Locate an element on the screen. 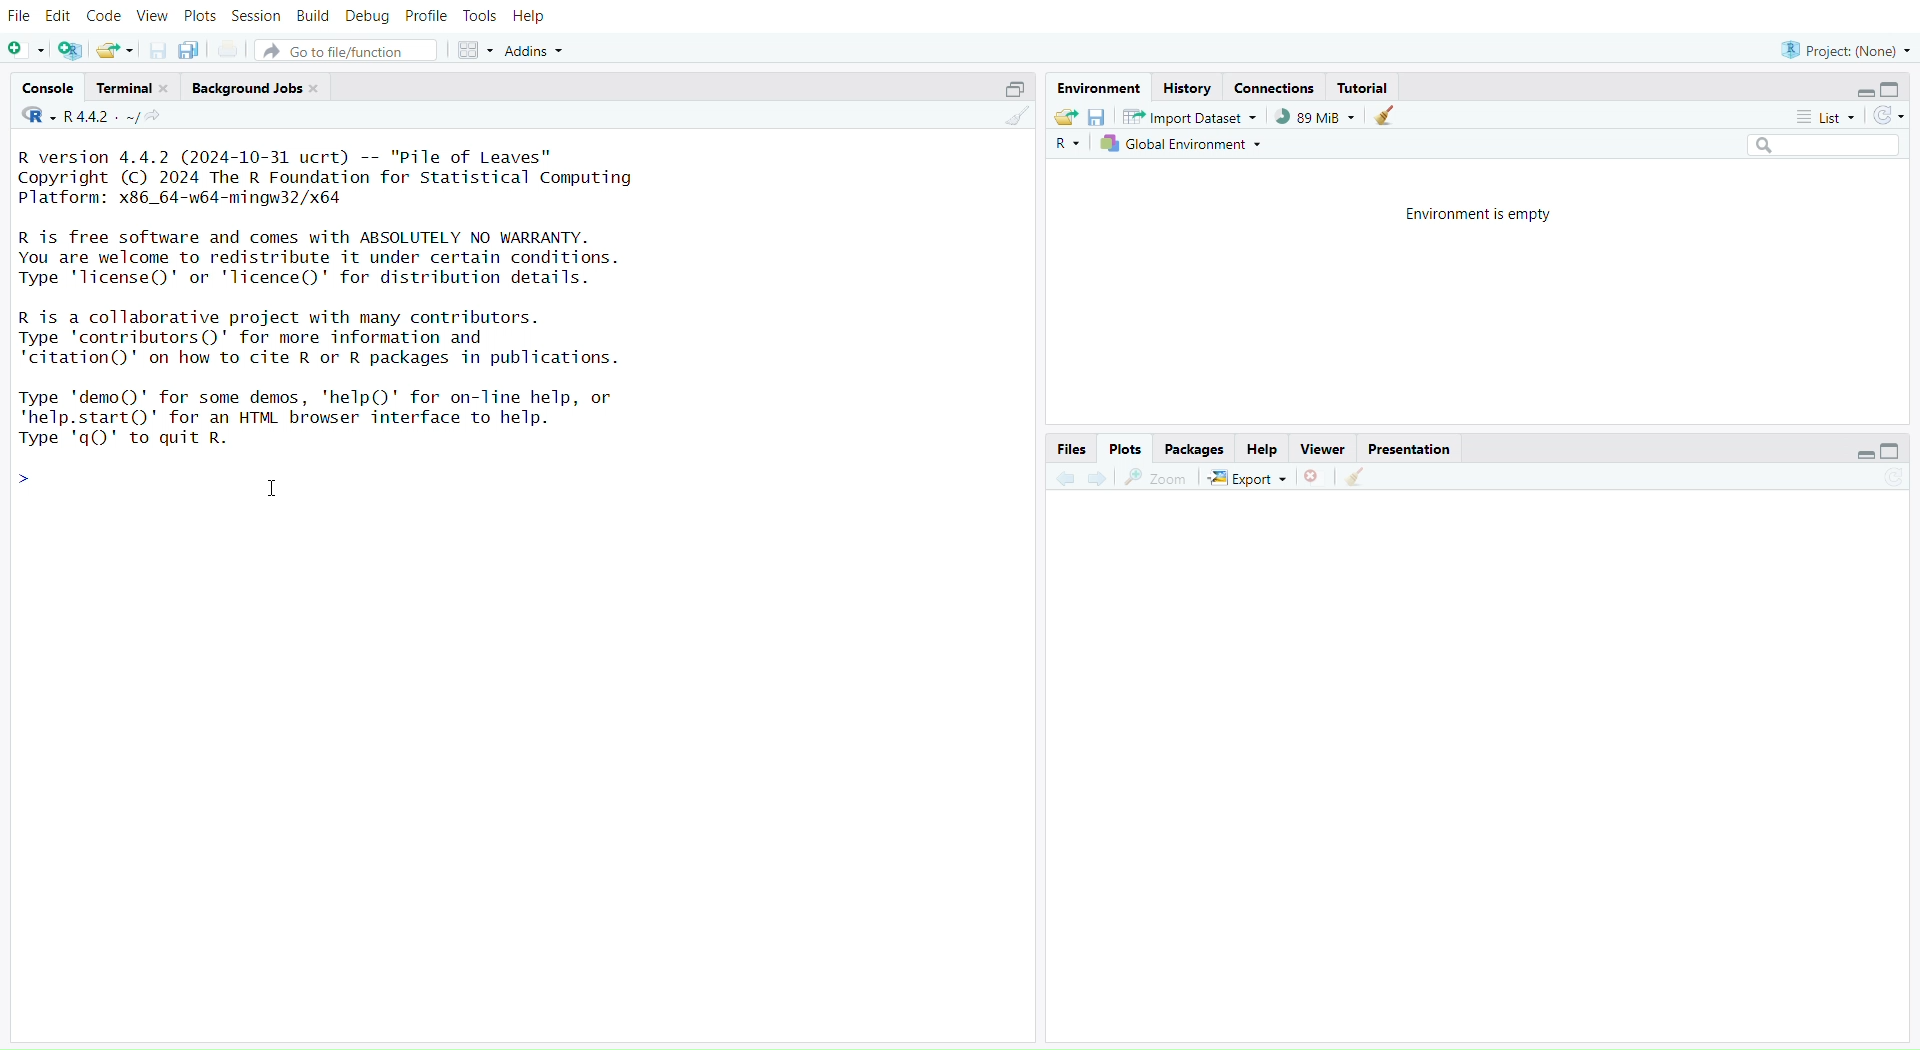 This screenshot has height=1050, width=1920. Search filter is located at coordinates (1825, 146).